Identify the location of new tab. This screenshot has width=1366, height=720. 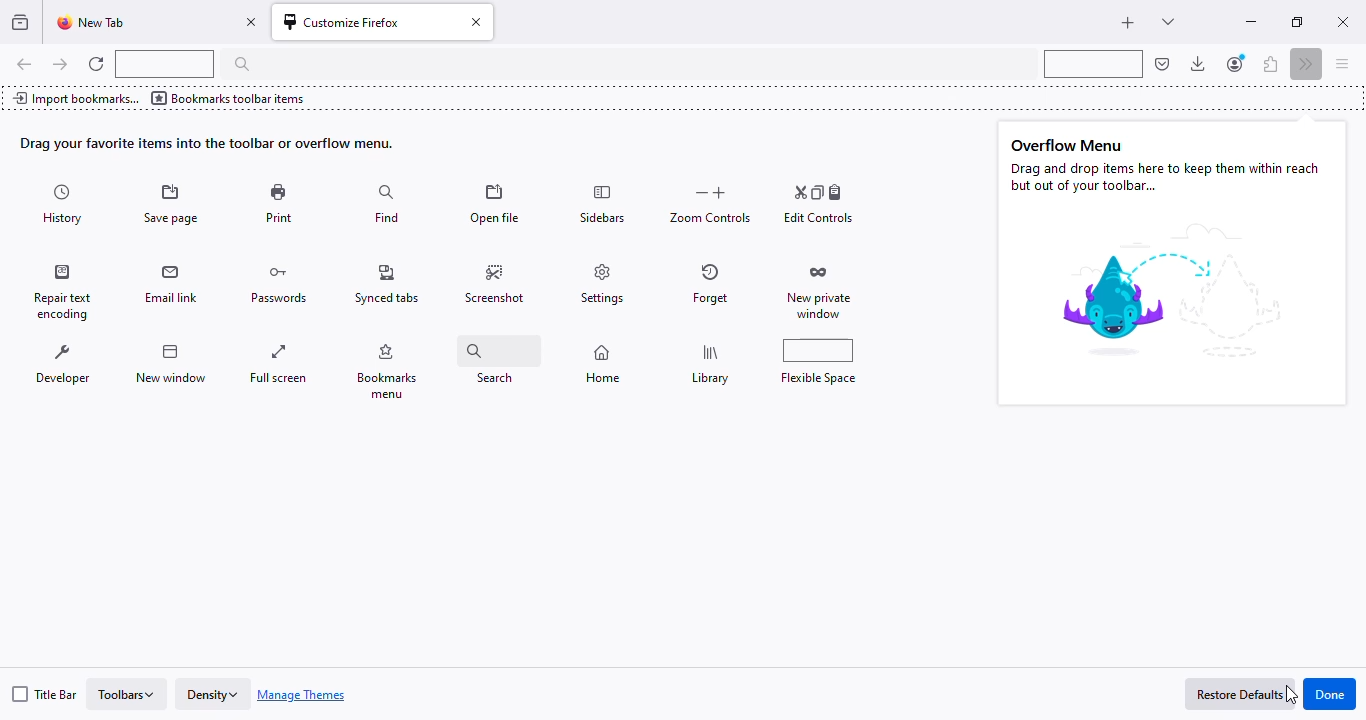
(94, 23).